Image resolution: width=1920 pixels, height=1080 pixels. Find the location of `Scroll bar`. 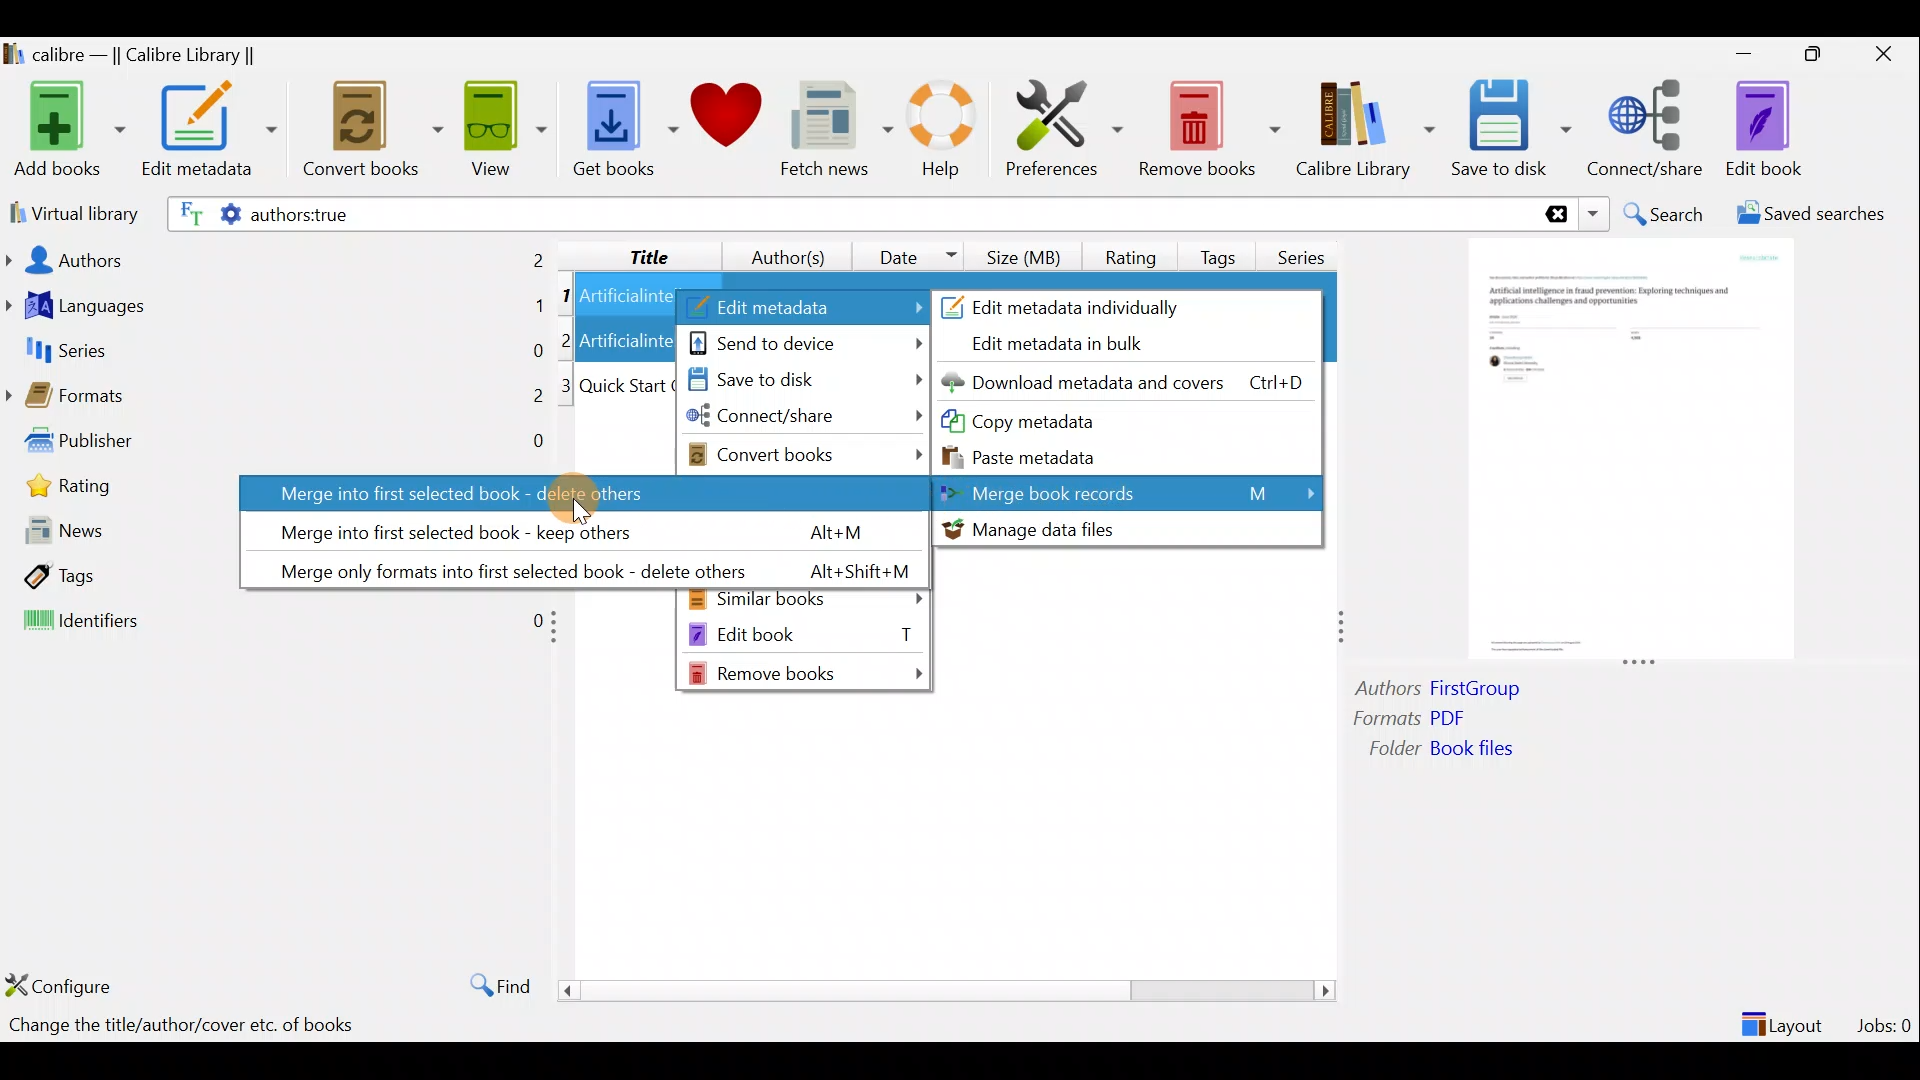

Scroll bar is located at coordinates (939, 990).